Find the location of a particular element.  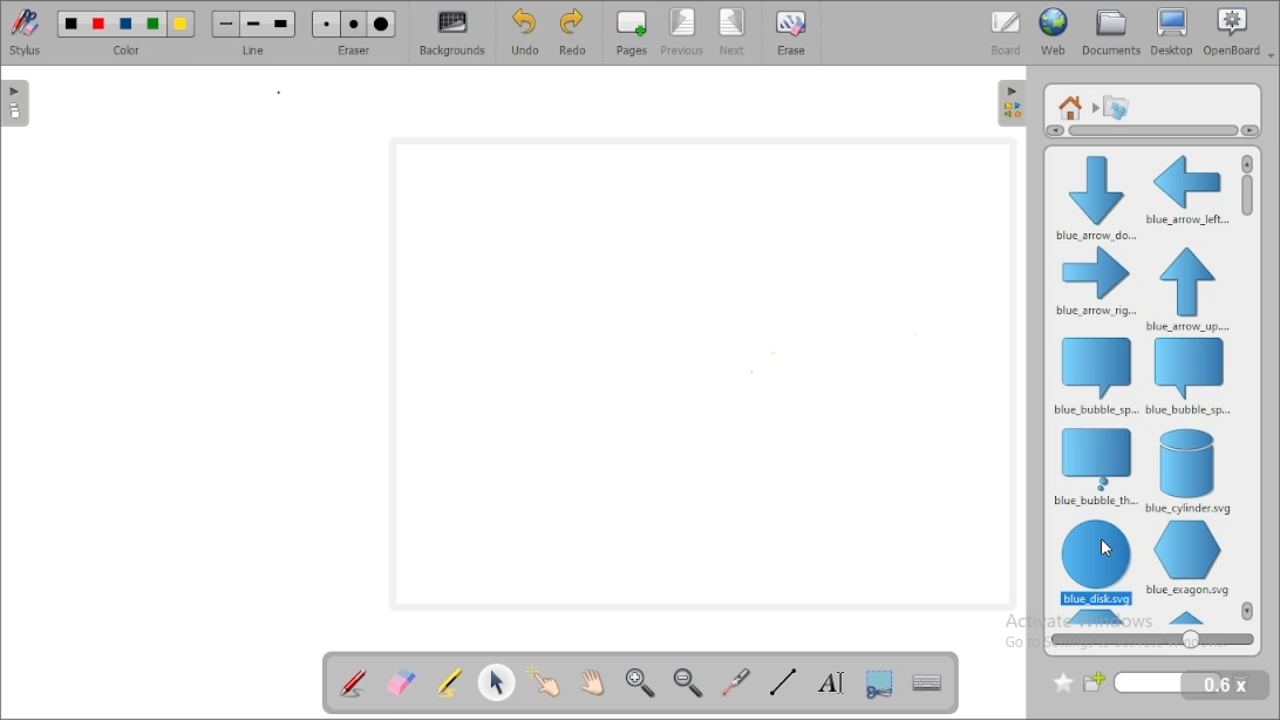

interact with items is located at coordinates (547, 679).